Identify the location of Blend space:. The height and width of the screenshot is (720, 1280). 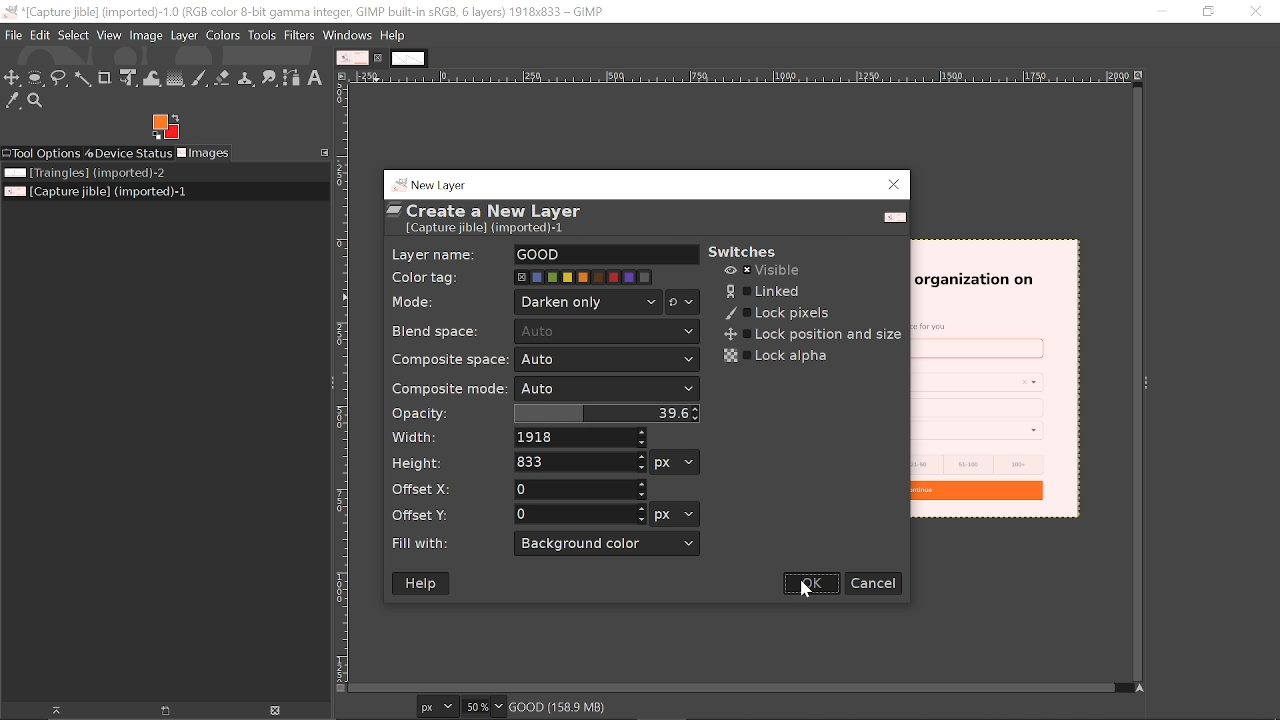
(440, 330).